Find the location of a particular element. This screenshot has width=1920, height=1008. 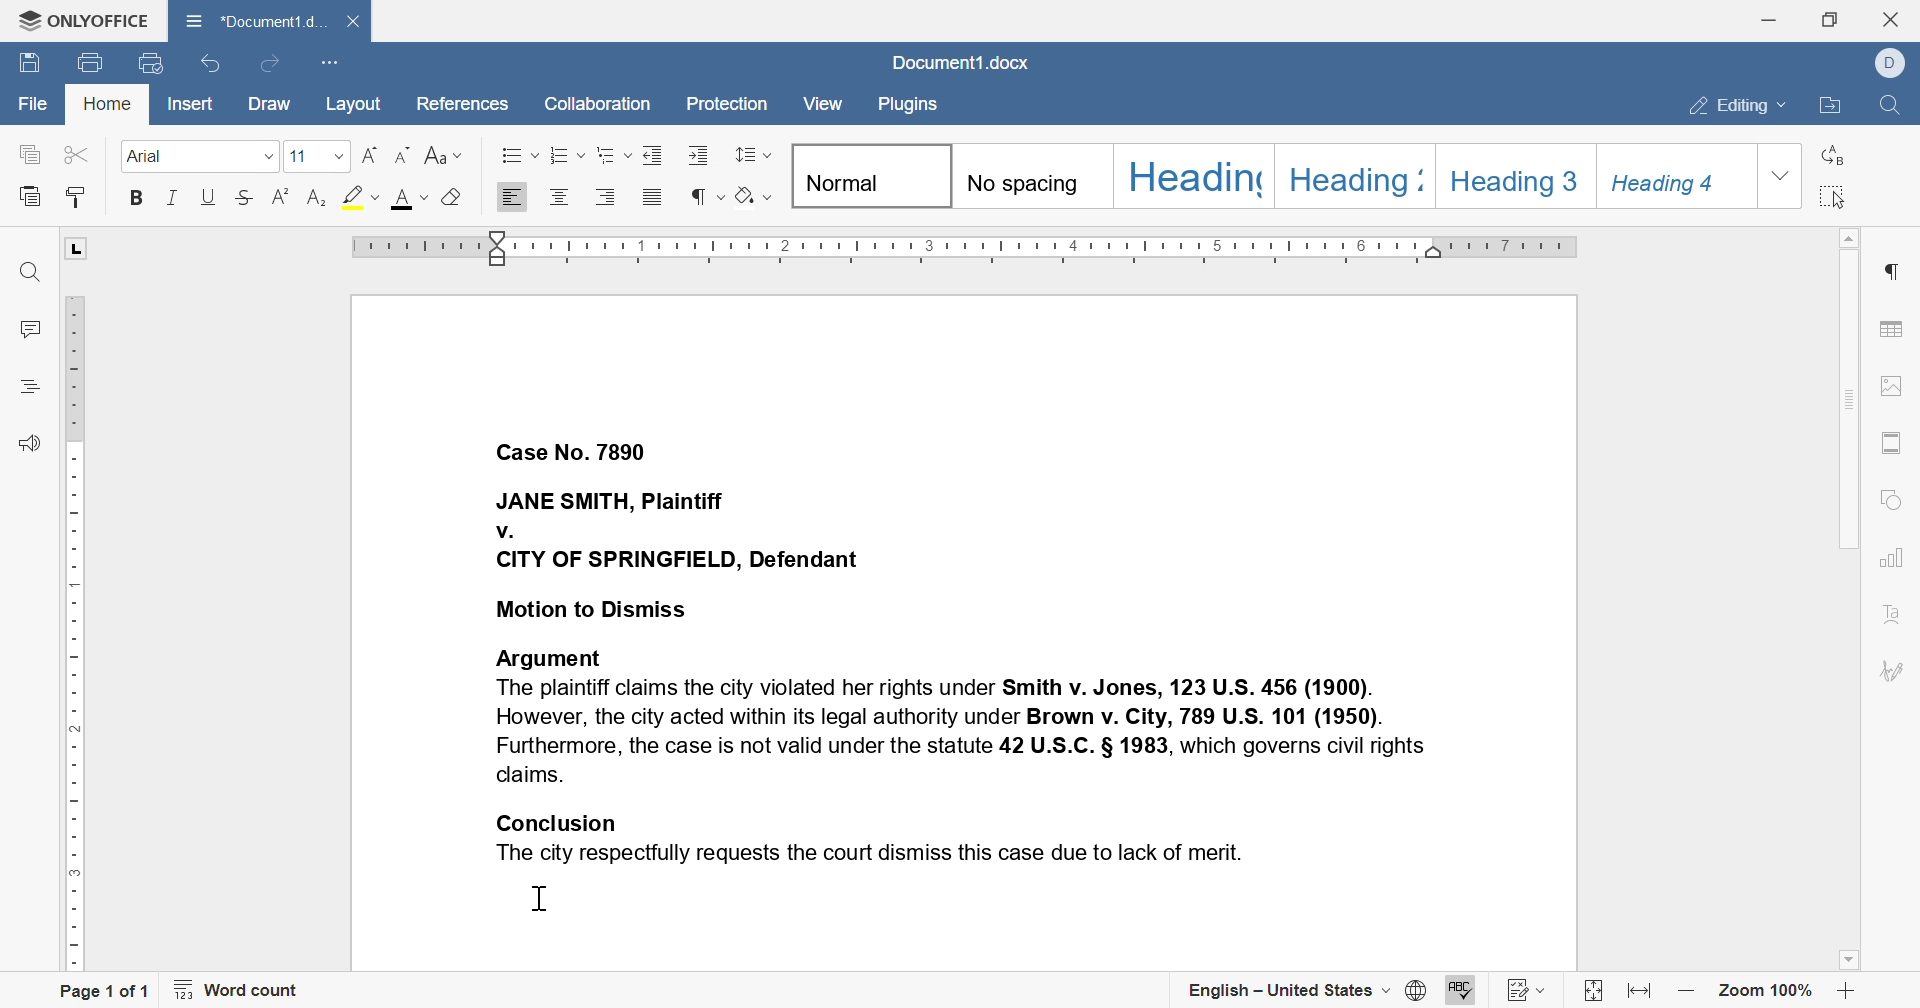

fit to width is located at coordinates (1639, 990).